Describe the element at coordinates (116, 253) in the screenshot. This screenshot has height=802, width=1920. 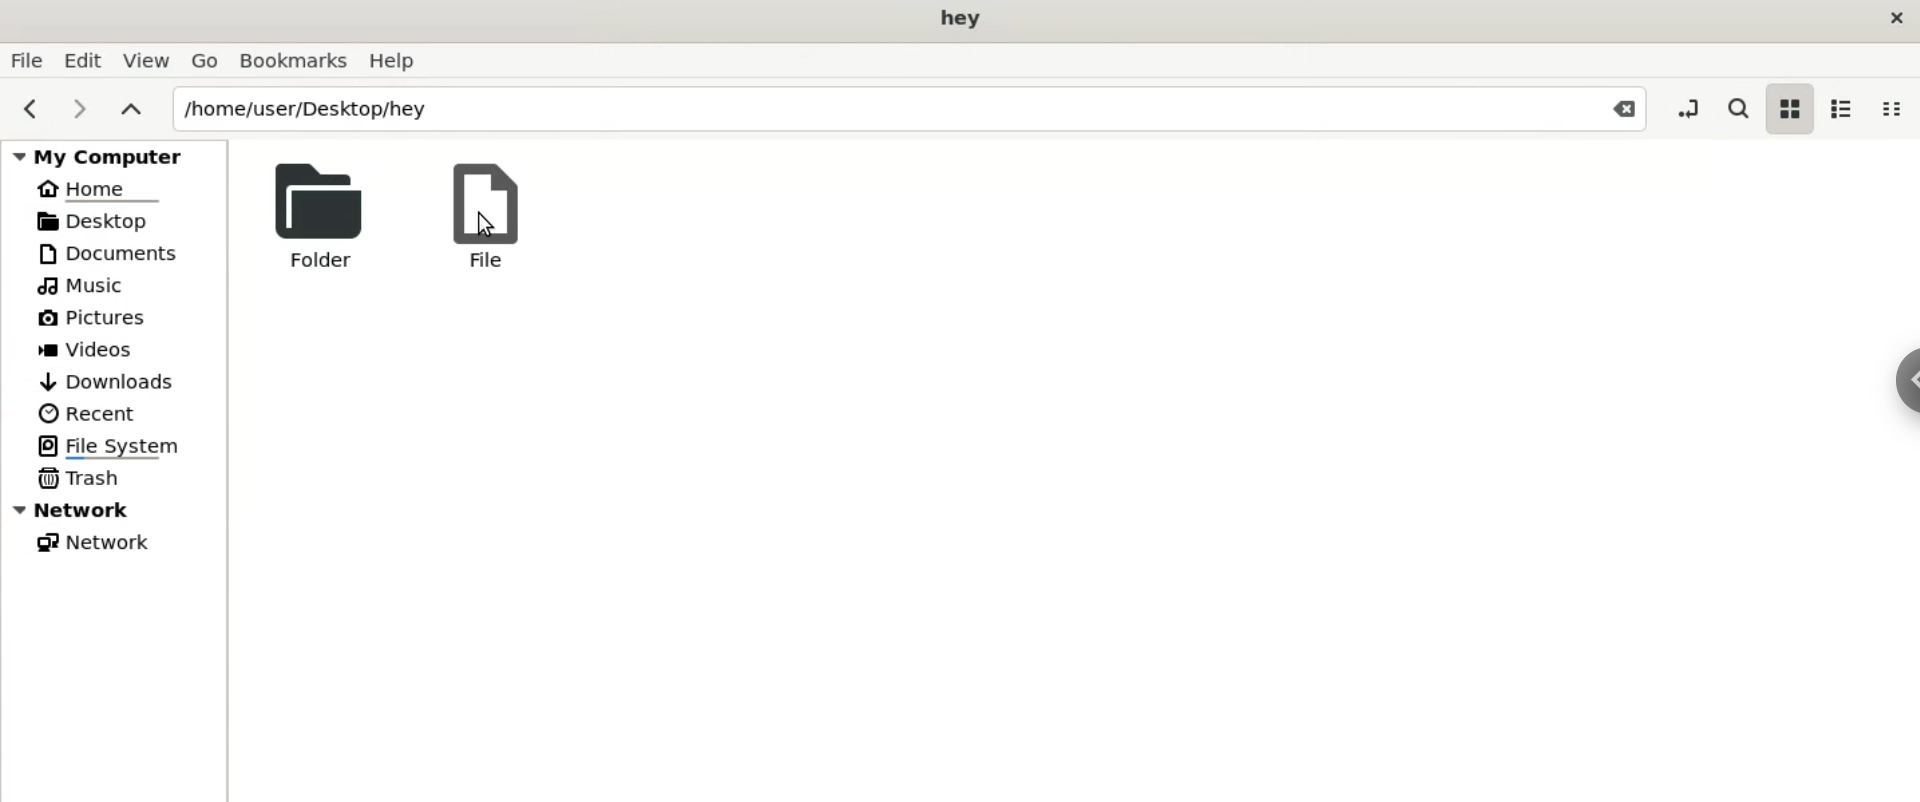
I see `documents` at that location.